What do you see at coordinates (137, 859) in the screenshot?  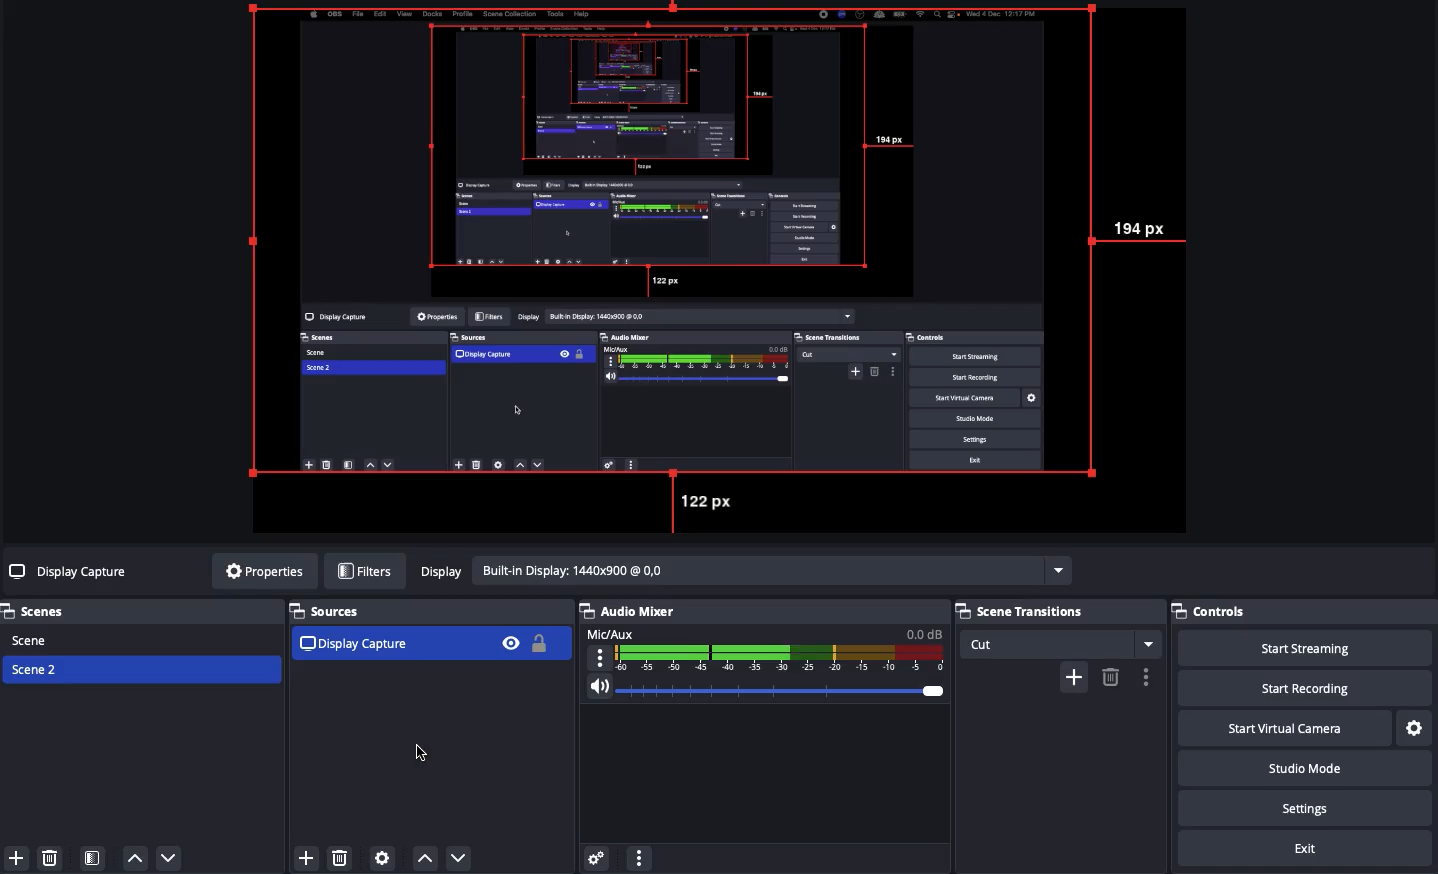 I see `Move up` at bounding box center [137, 859].